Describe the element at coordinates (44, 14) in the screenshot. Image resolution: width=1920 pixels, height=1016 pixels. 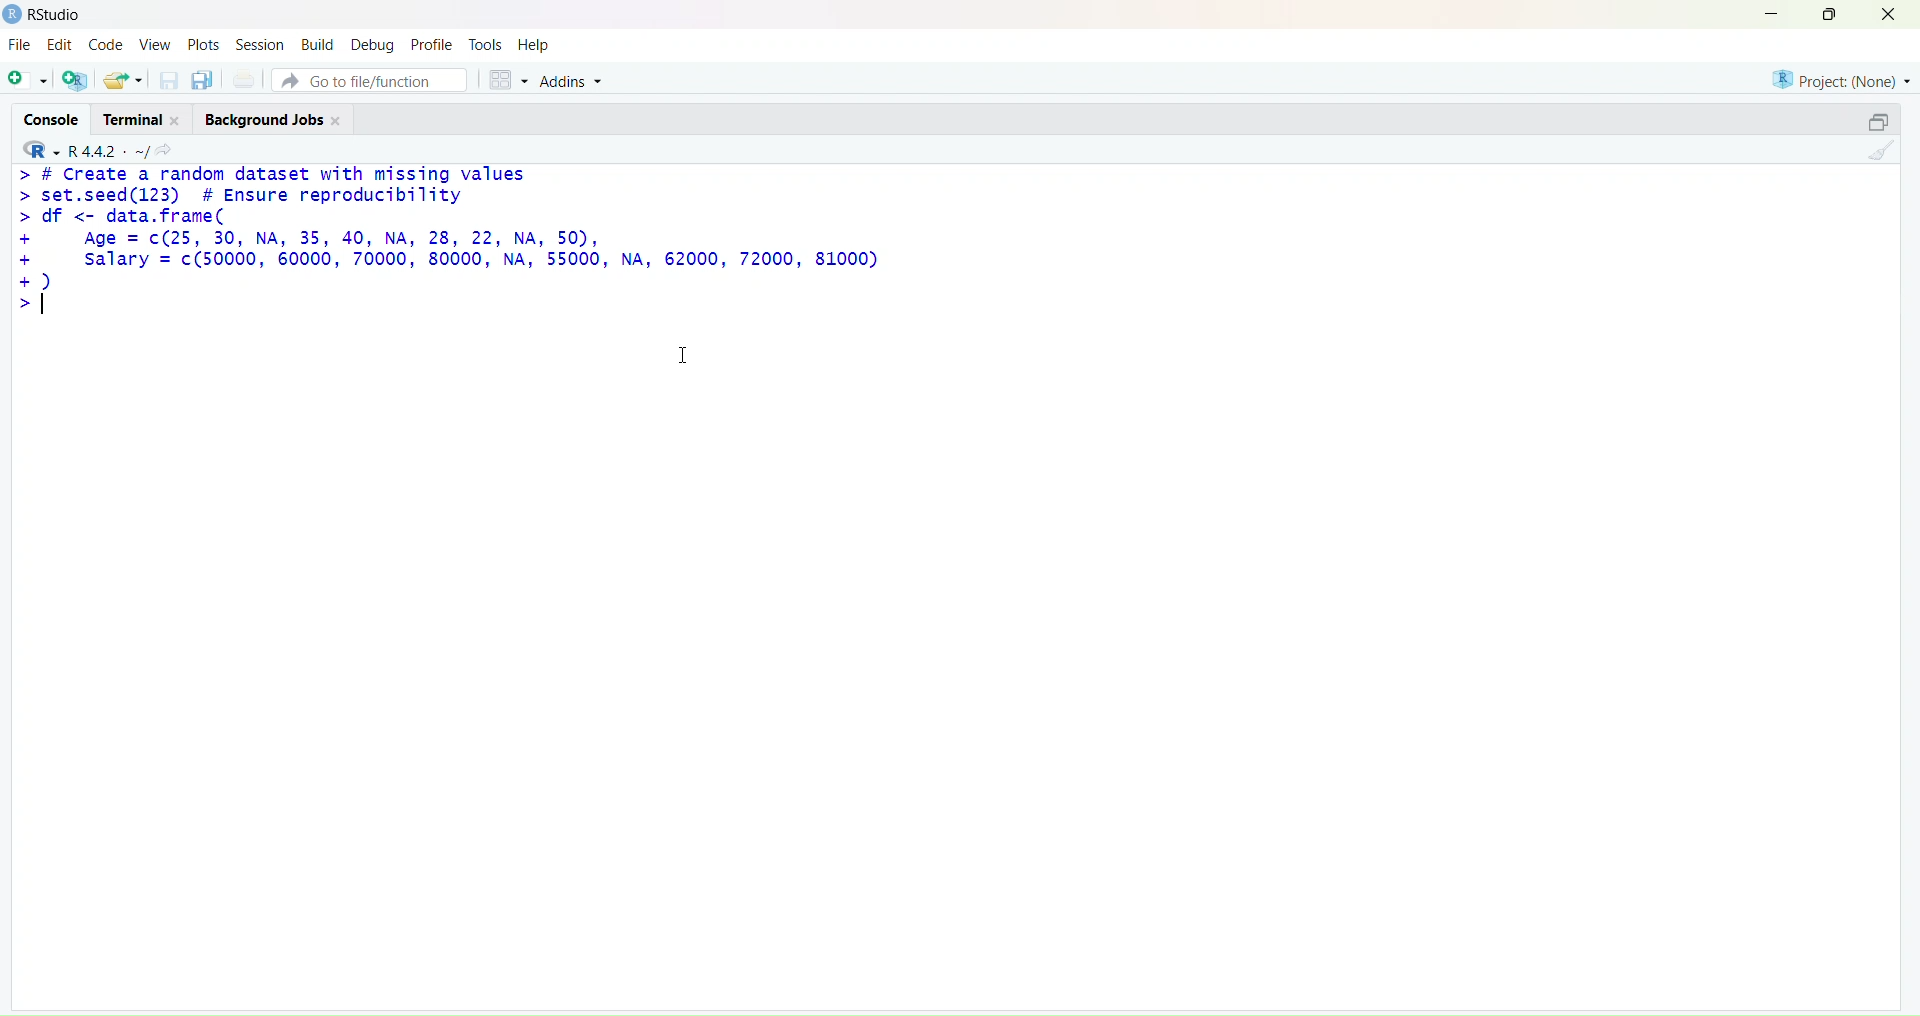
I see `Rstudio` at that location.